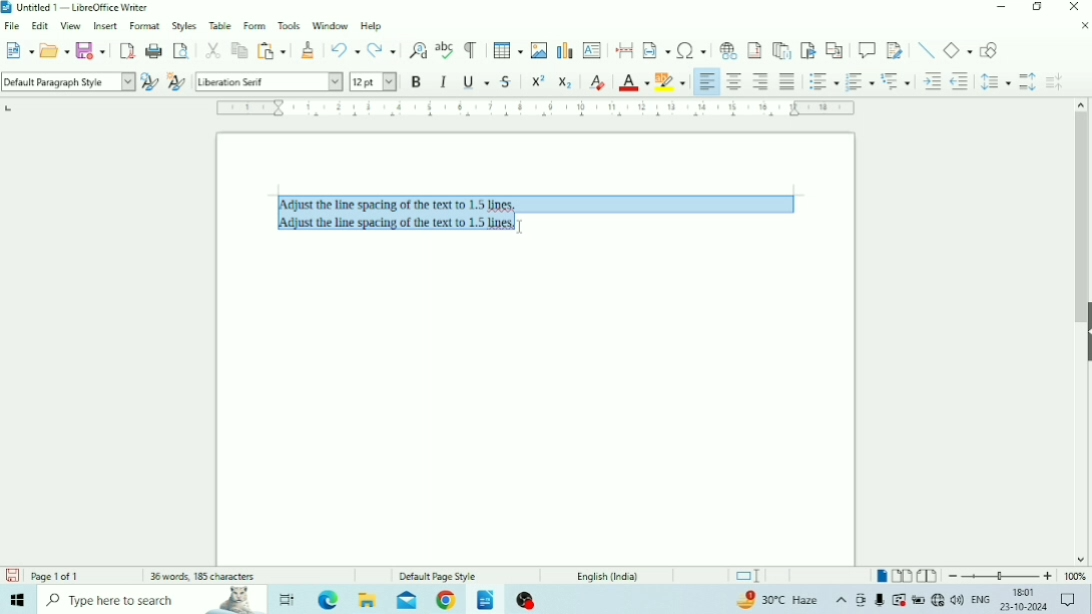 Image resolution: width=1092 pixels, height=614 pixels. I want to click on Decrease Paragraph Spacing, so click(1054, 83).